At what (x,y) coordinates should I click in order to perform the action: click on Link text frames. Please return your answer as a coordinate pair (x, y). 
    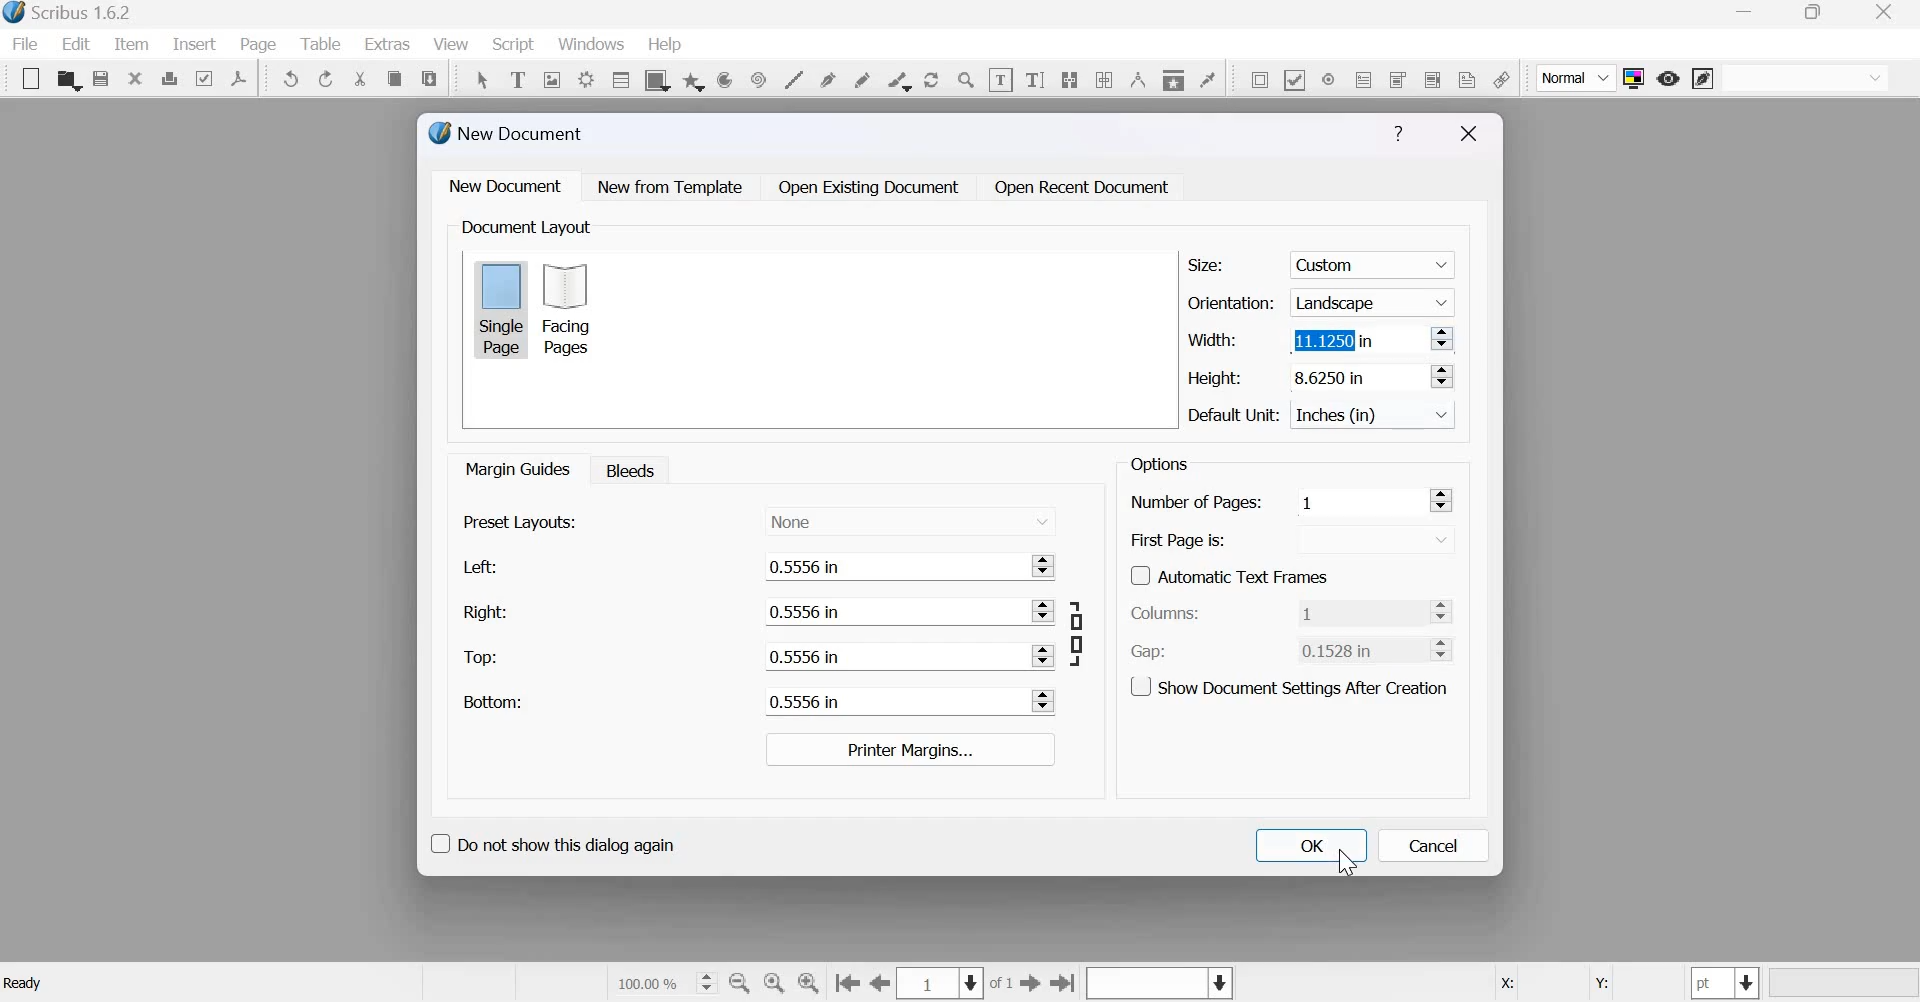
    Looking at the image, I should click on (1069, 77).